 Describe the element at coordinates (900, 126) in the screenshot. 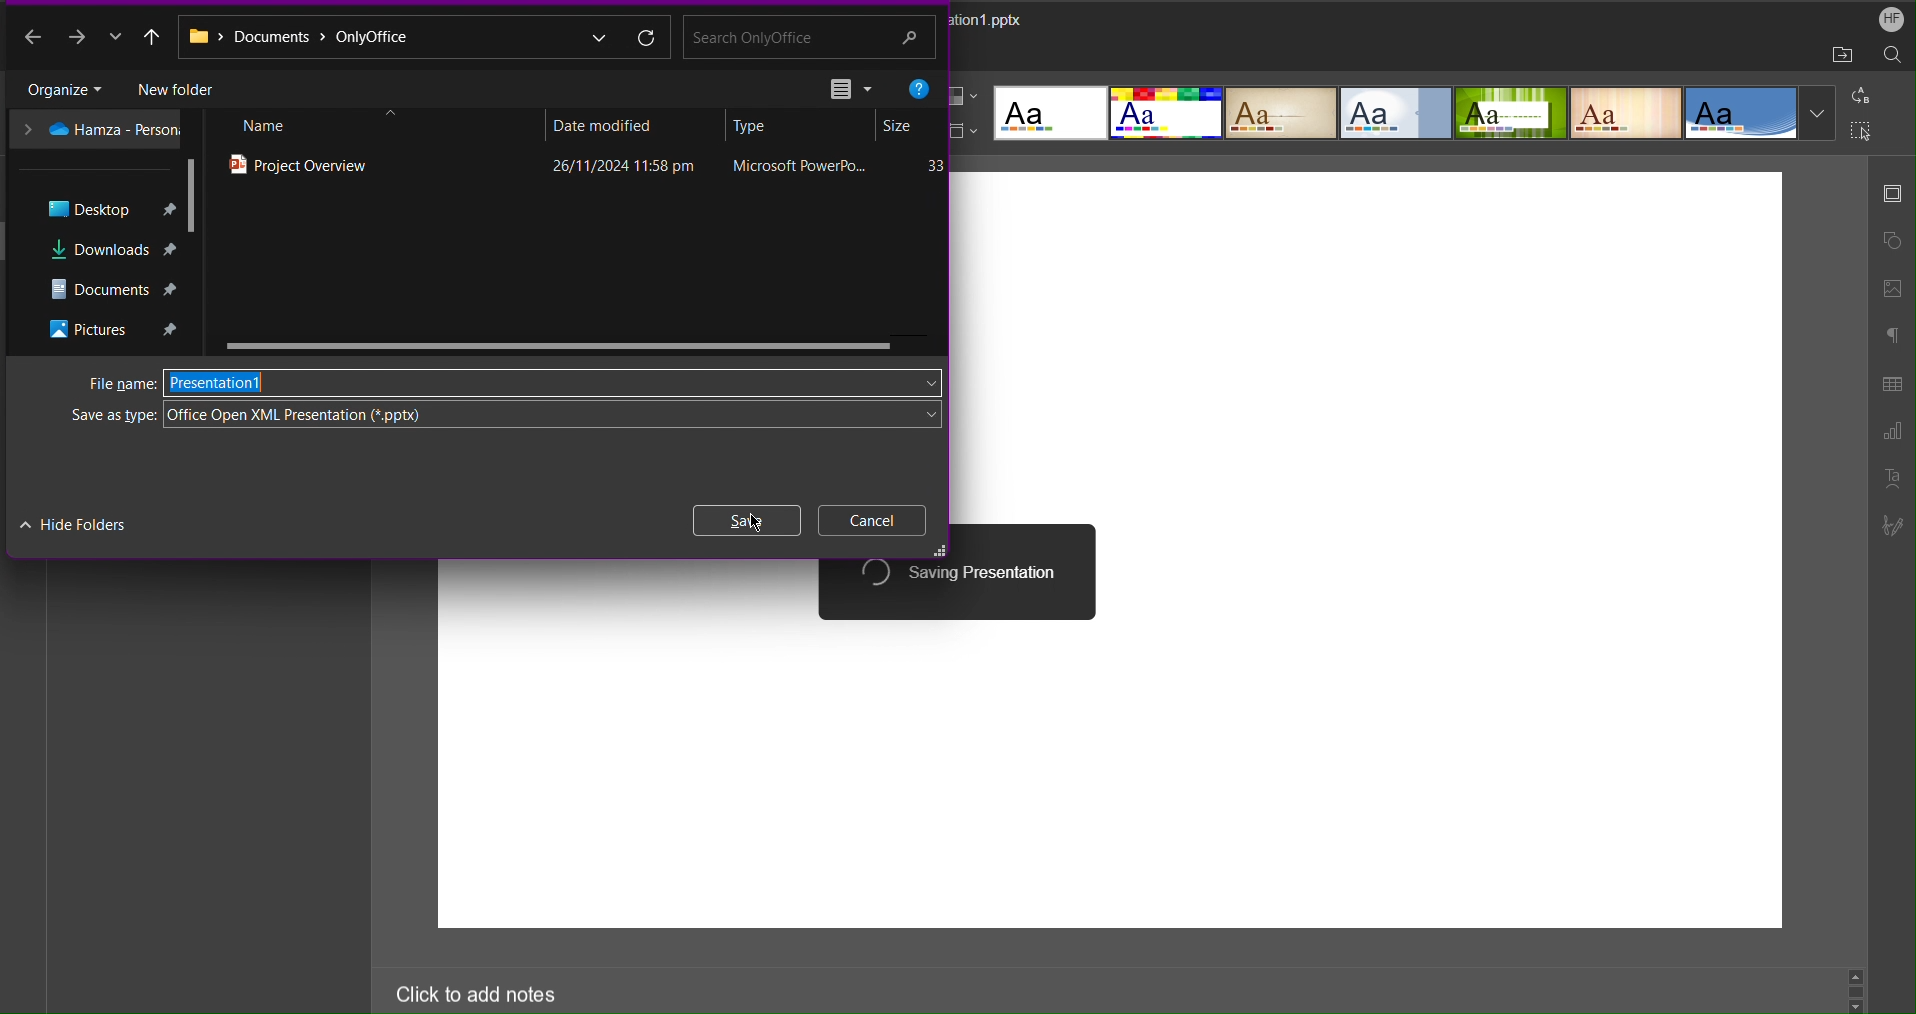

I see `Size` at that location.